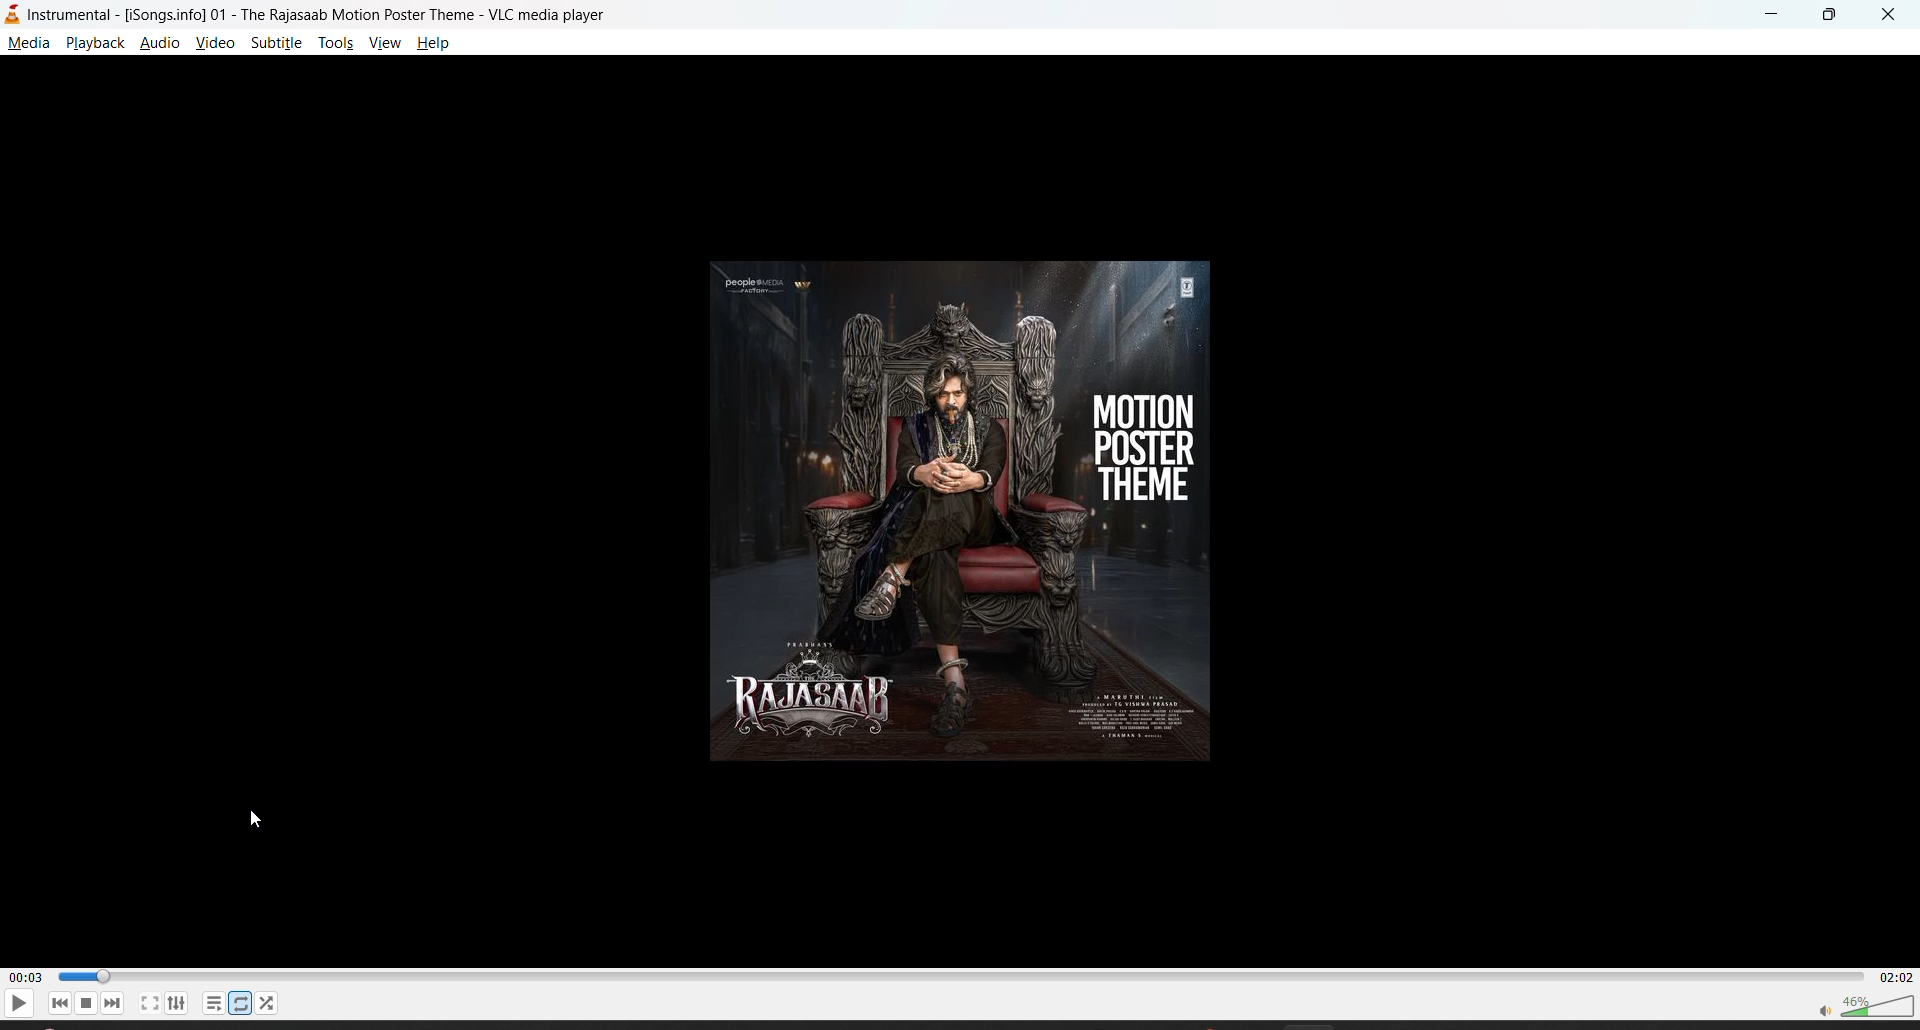  I want to click on play, so click(17, 1003).